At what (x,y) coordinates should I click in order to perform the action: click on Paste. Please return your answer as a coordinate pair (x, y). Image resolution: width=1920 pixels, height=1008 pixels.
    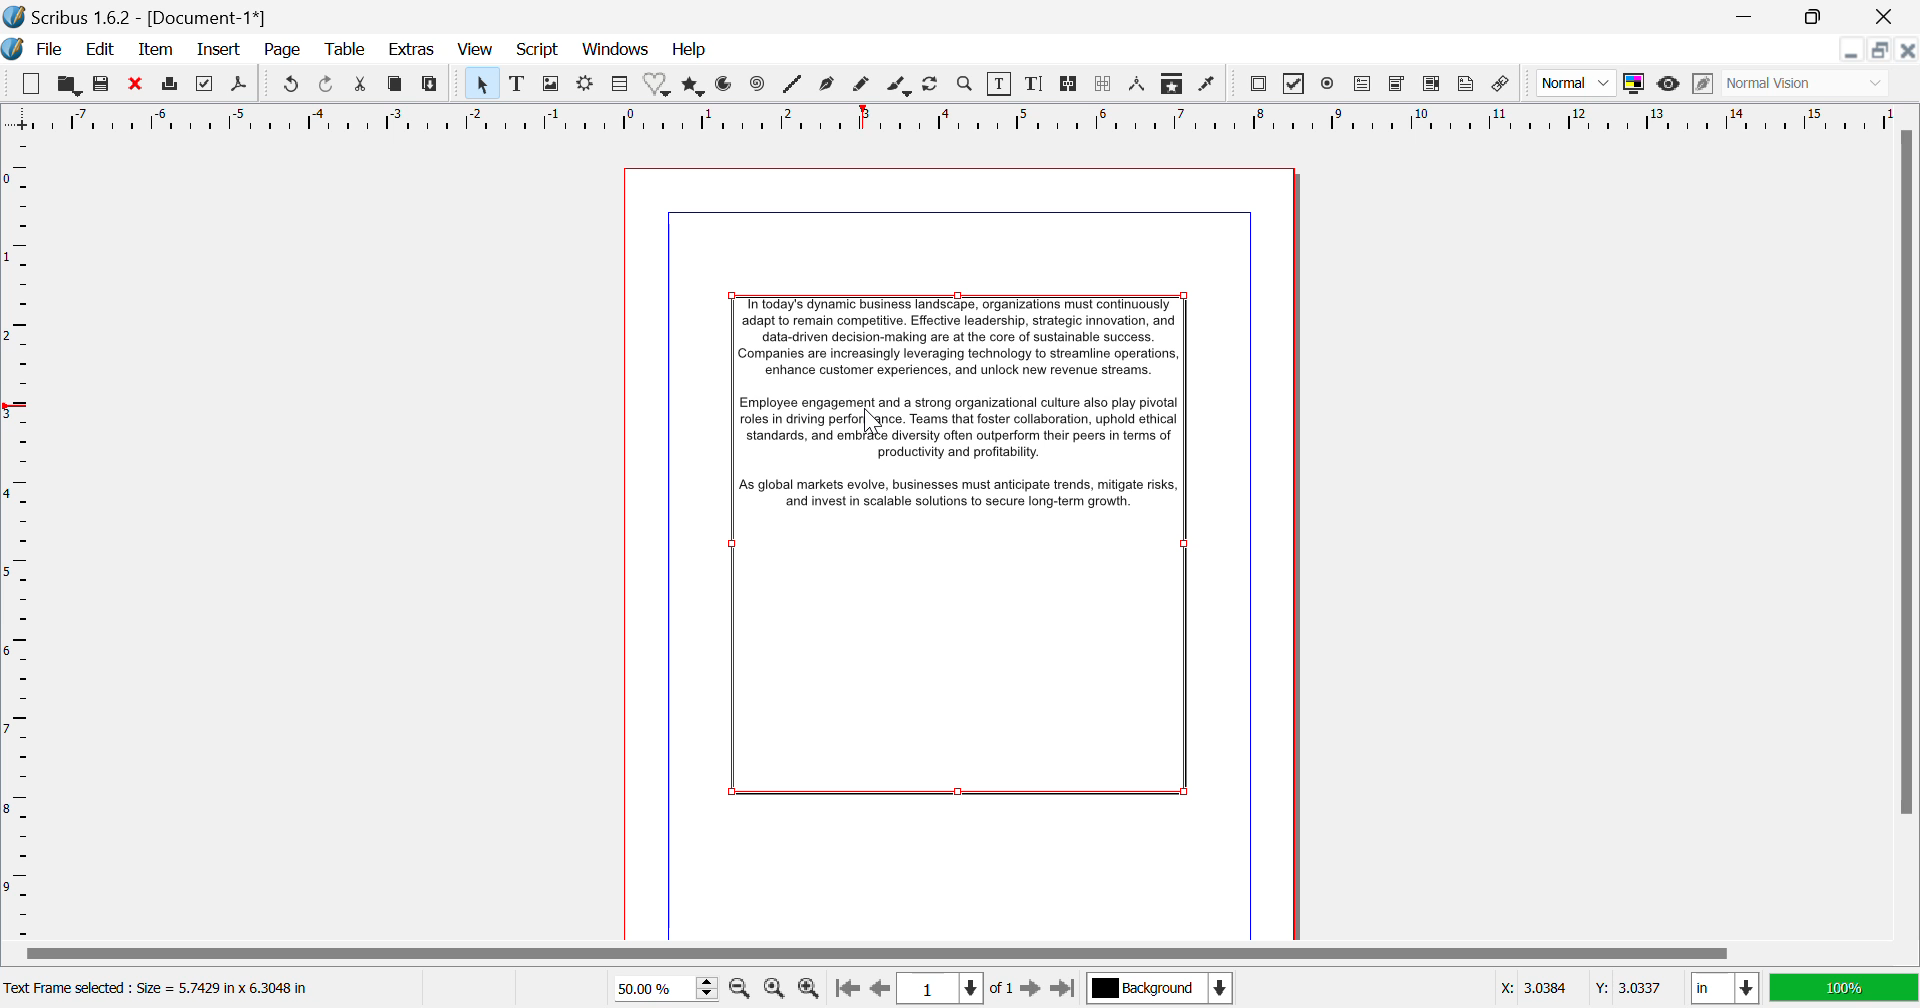
    Looking at the image, I should click on (431, 84).